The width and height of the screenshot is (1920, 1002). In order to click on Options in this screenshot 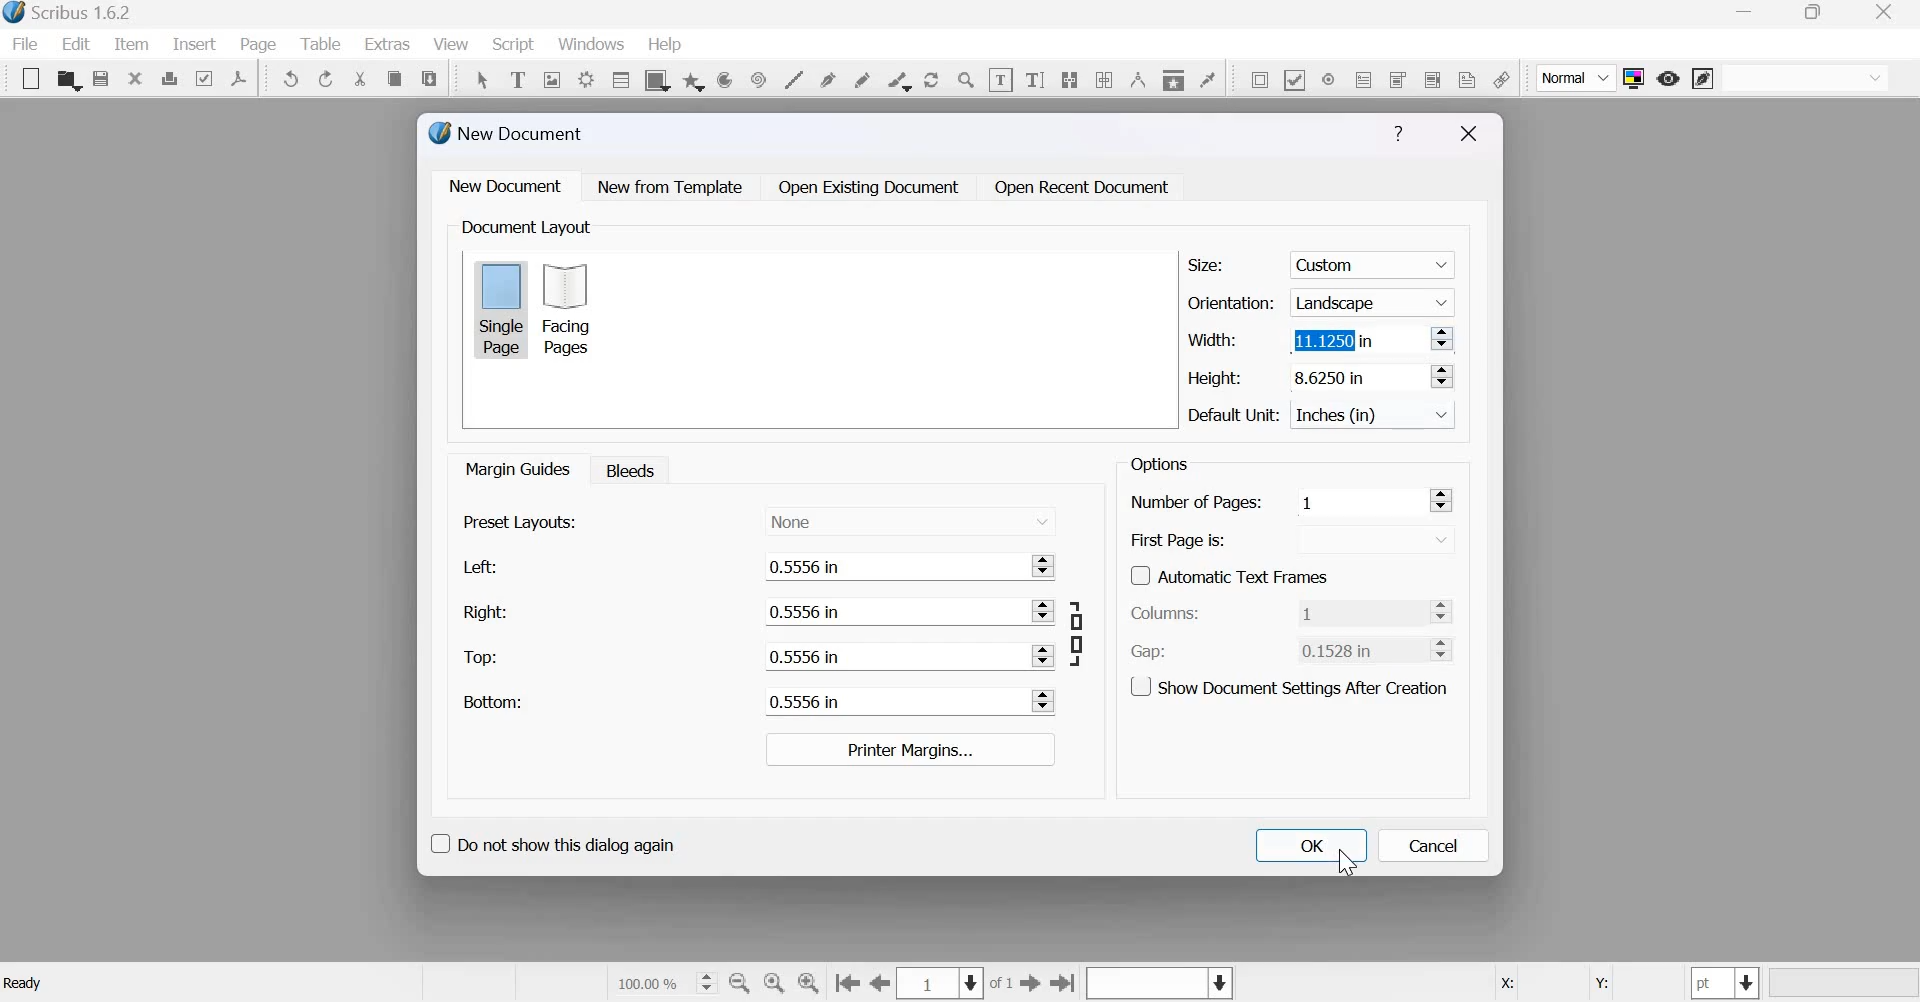, I will do `click(1156, 464)`.